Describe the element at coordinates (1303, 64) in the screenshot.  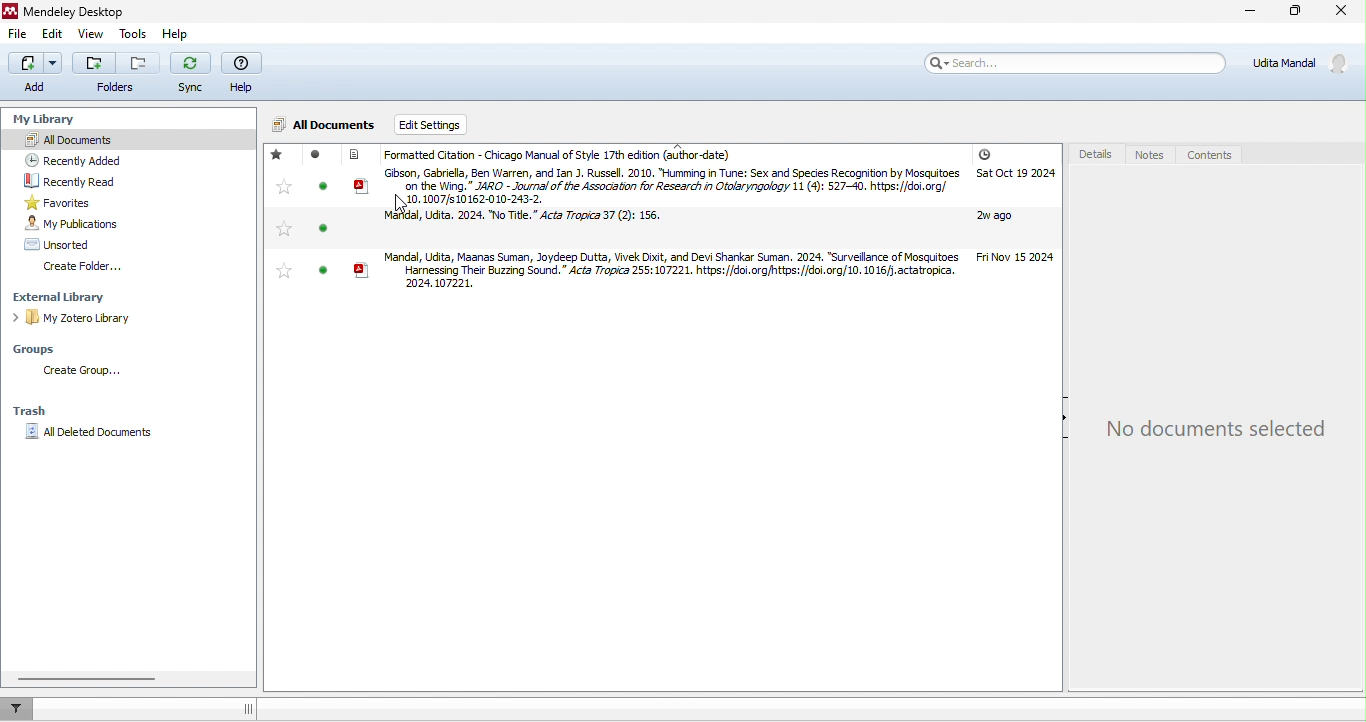
I see `Udita Mandal` at that location.